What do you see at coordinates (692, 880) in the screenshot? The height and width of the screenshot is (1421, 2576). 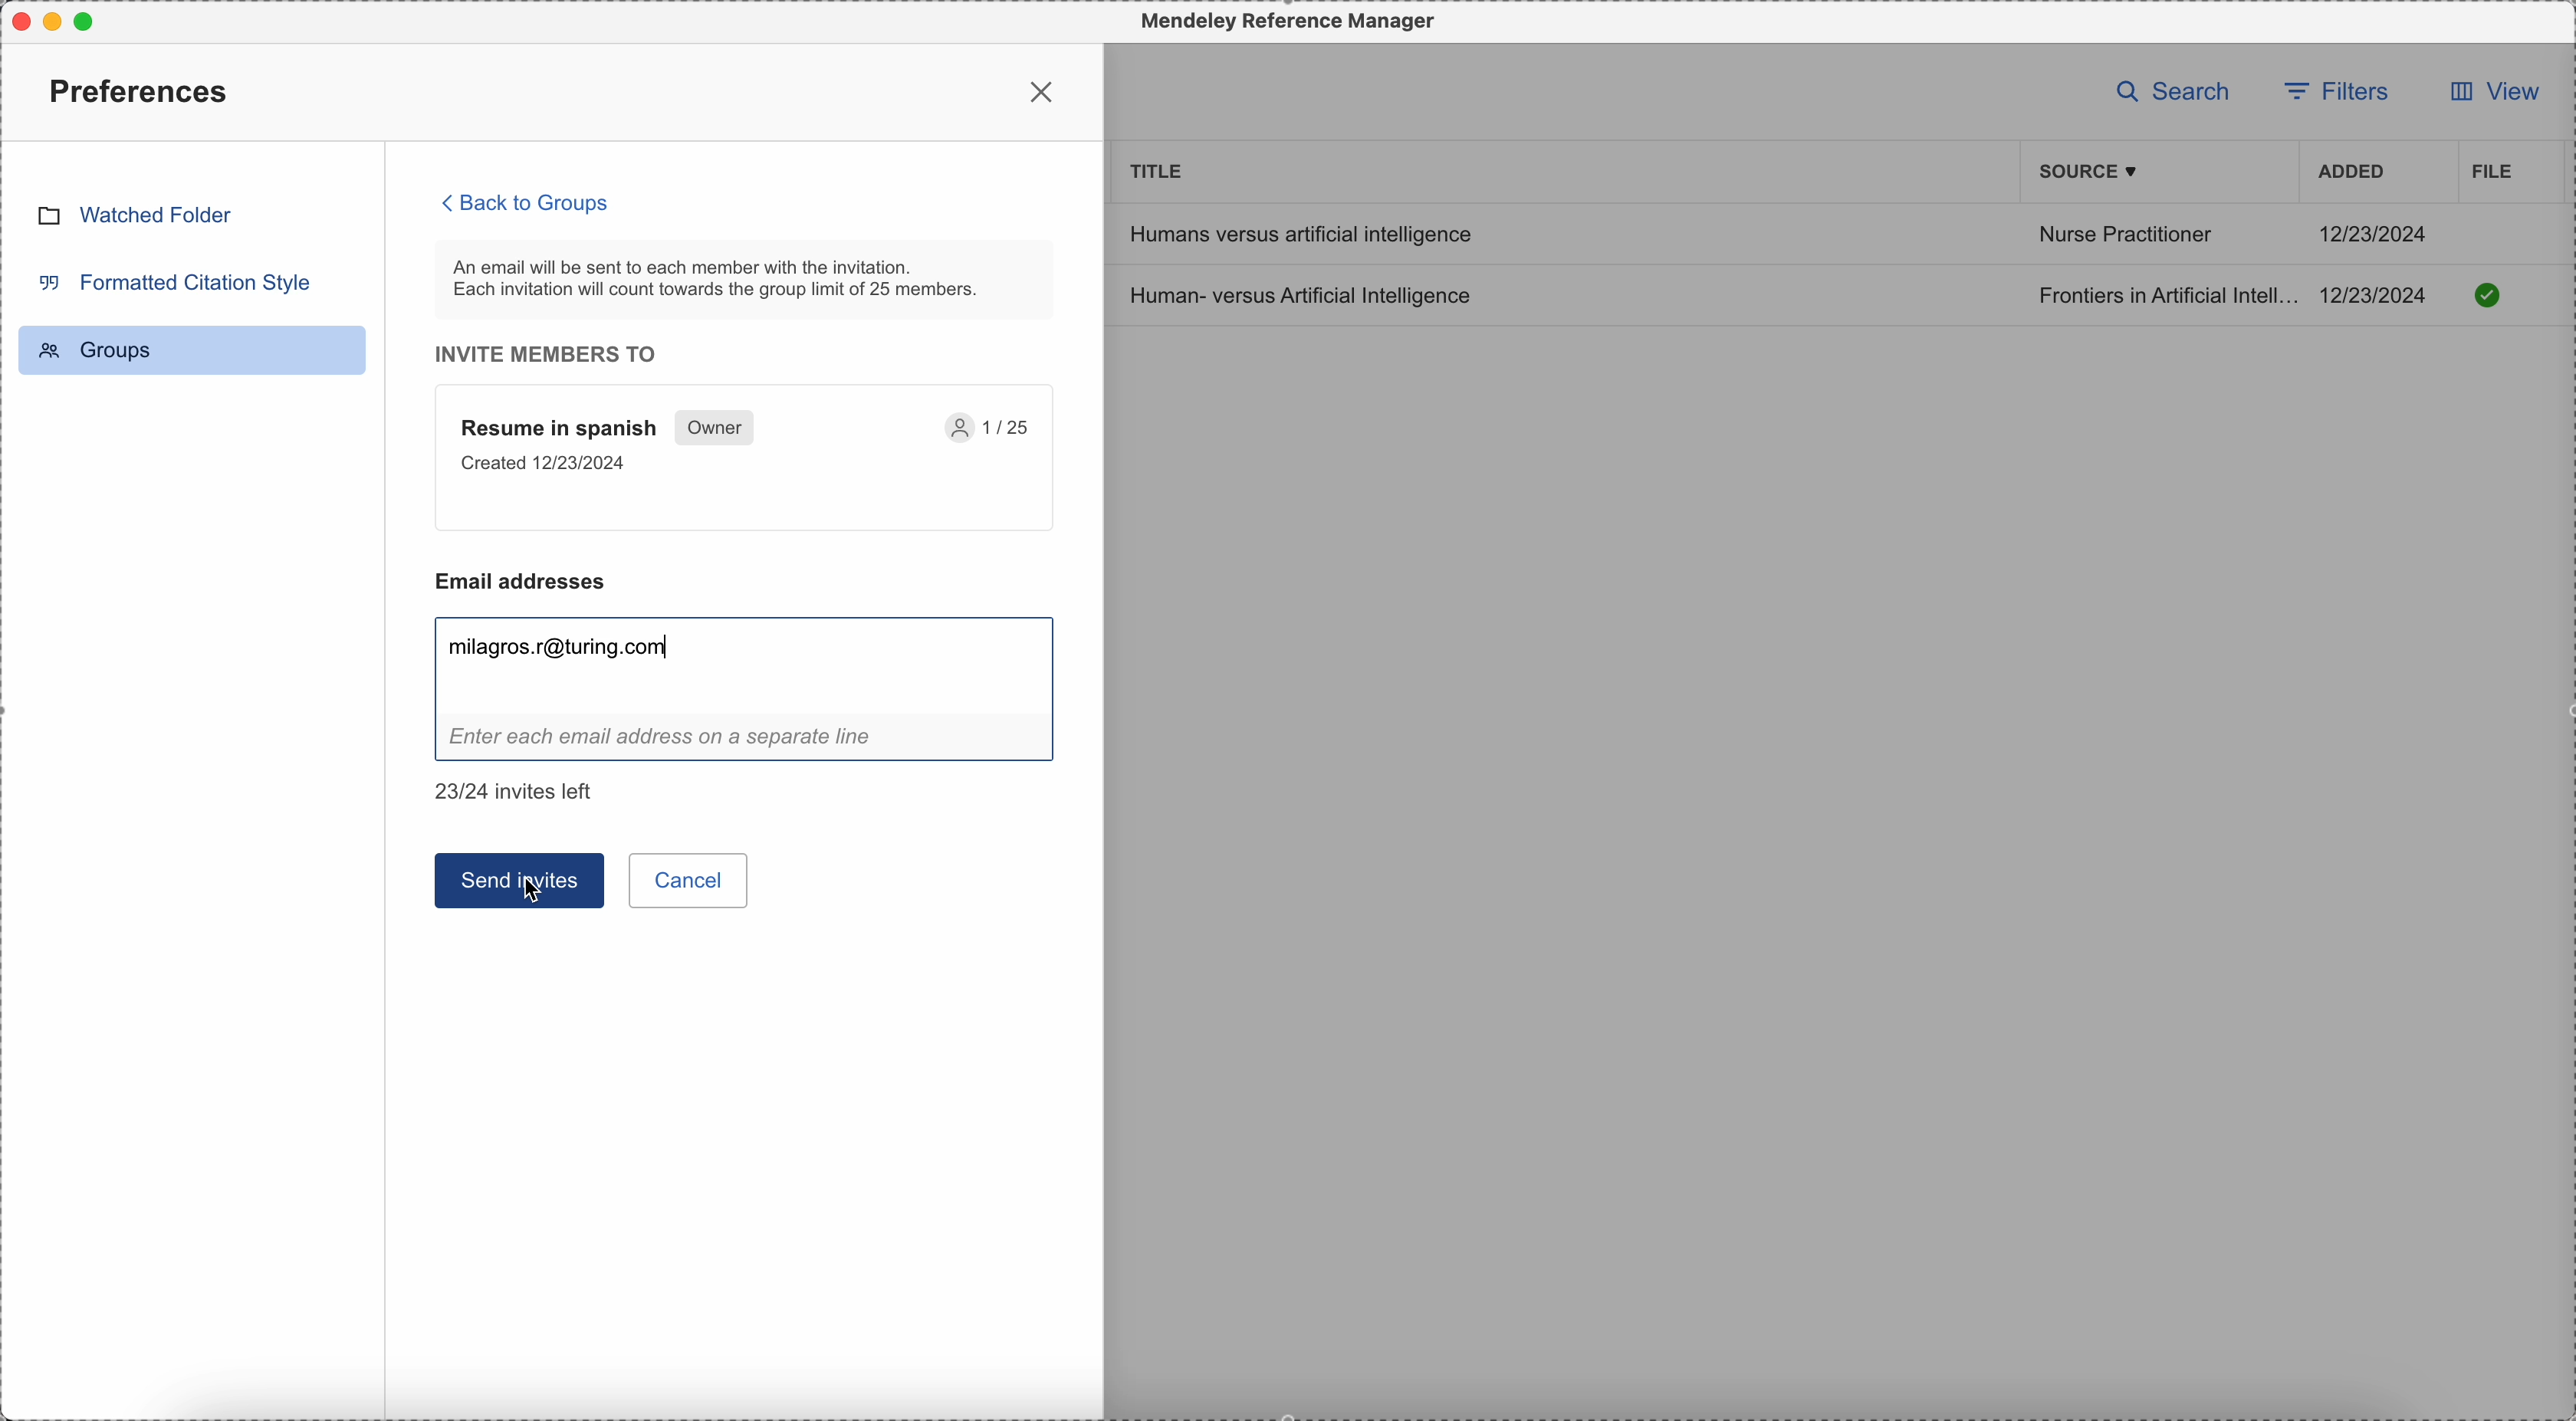 I see `cancel` at bounding box center [692, 880].